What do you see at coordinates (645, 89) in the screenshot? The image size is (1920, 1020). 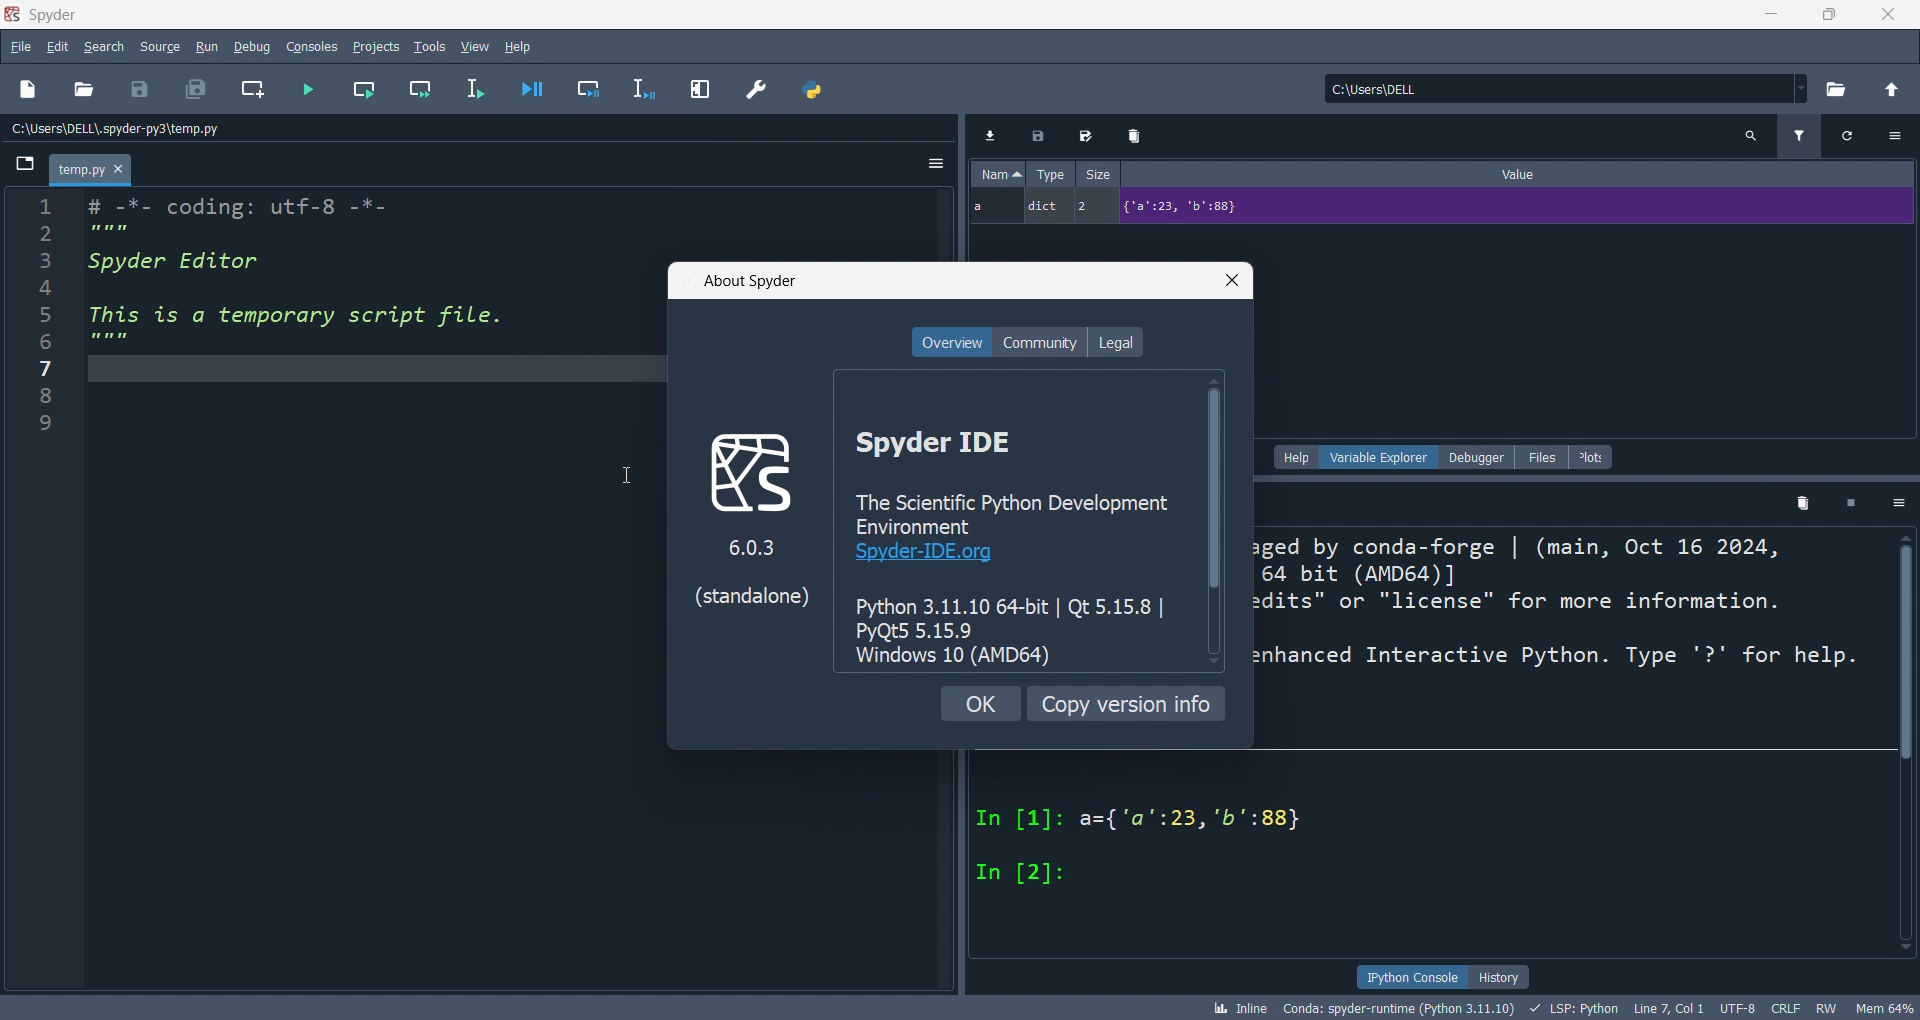 I see `debug line` at bounding box center [645, 89].